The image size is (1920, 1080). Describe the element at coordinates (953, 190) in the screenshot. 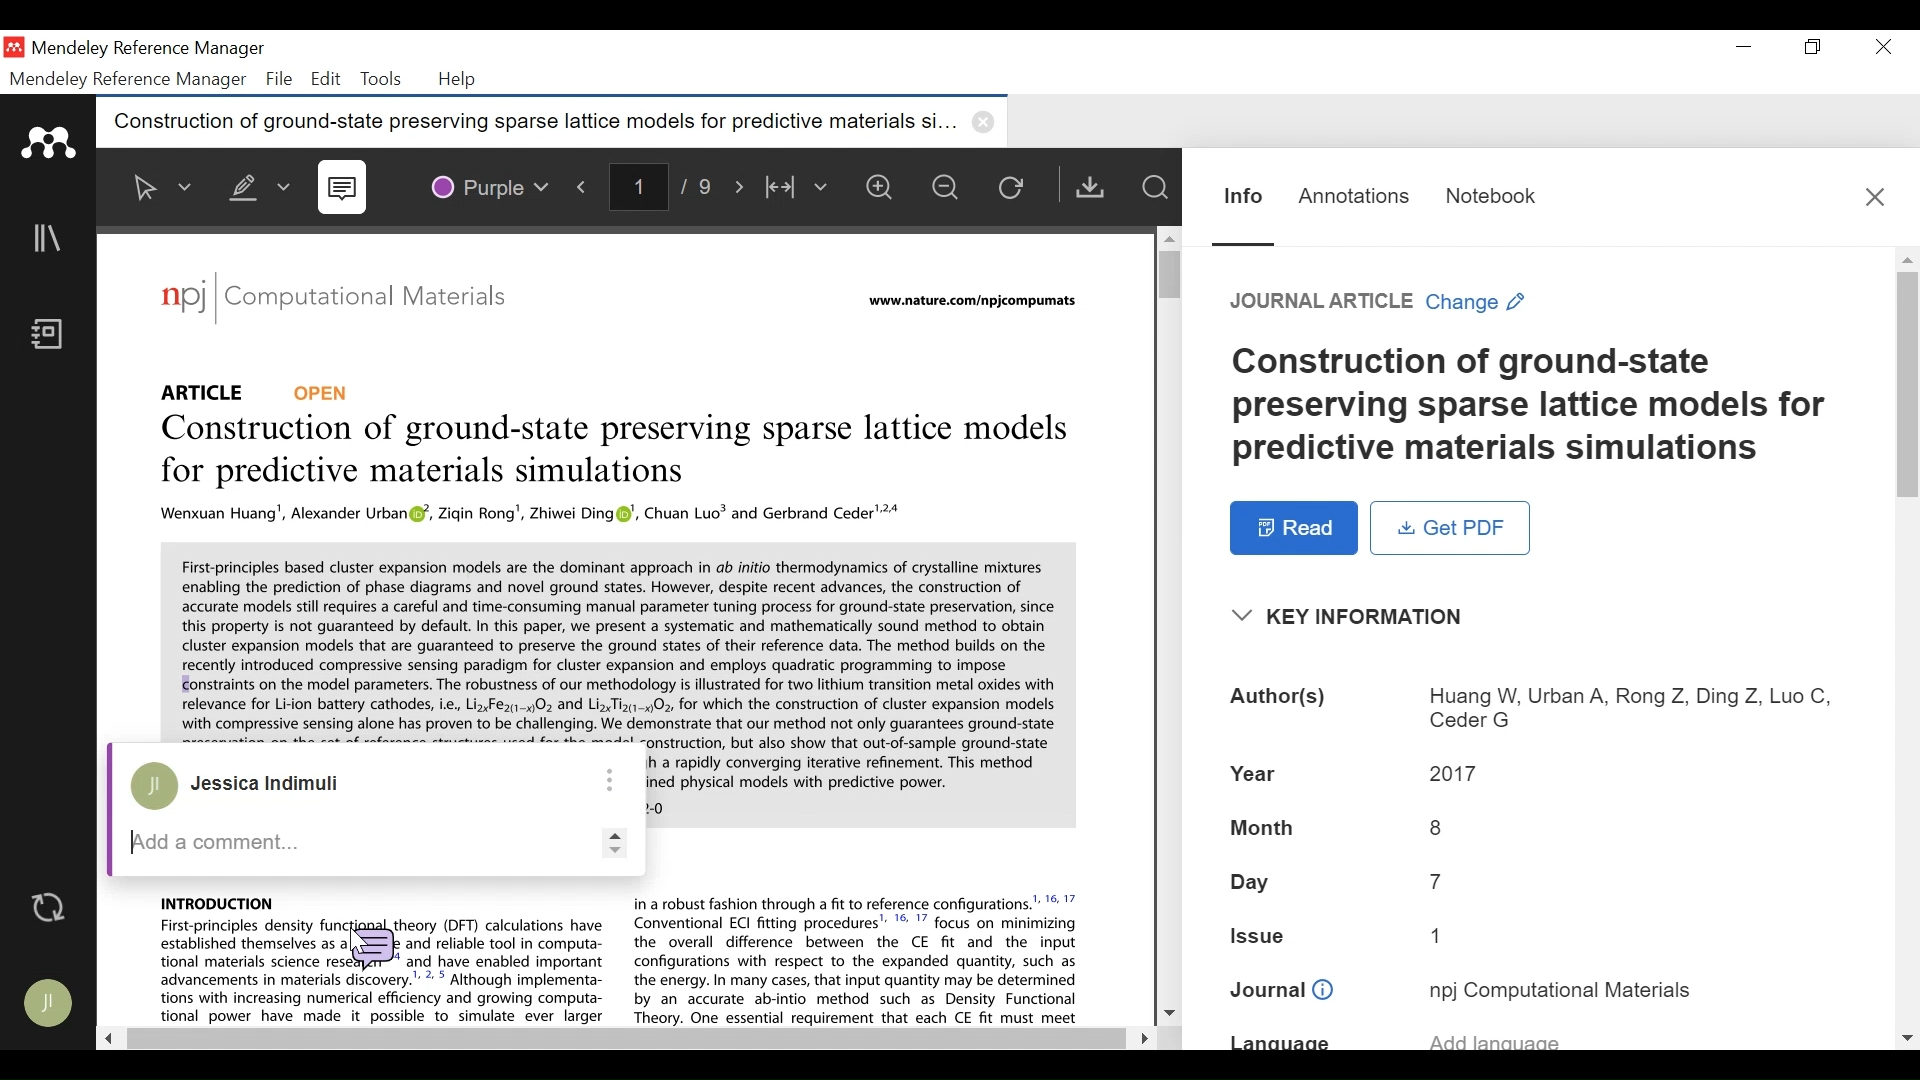

I see `Zoom out` at that location.